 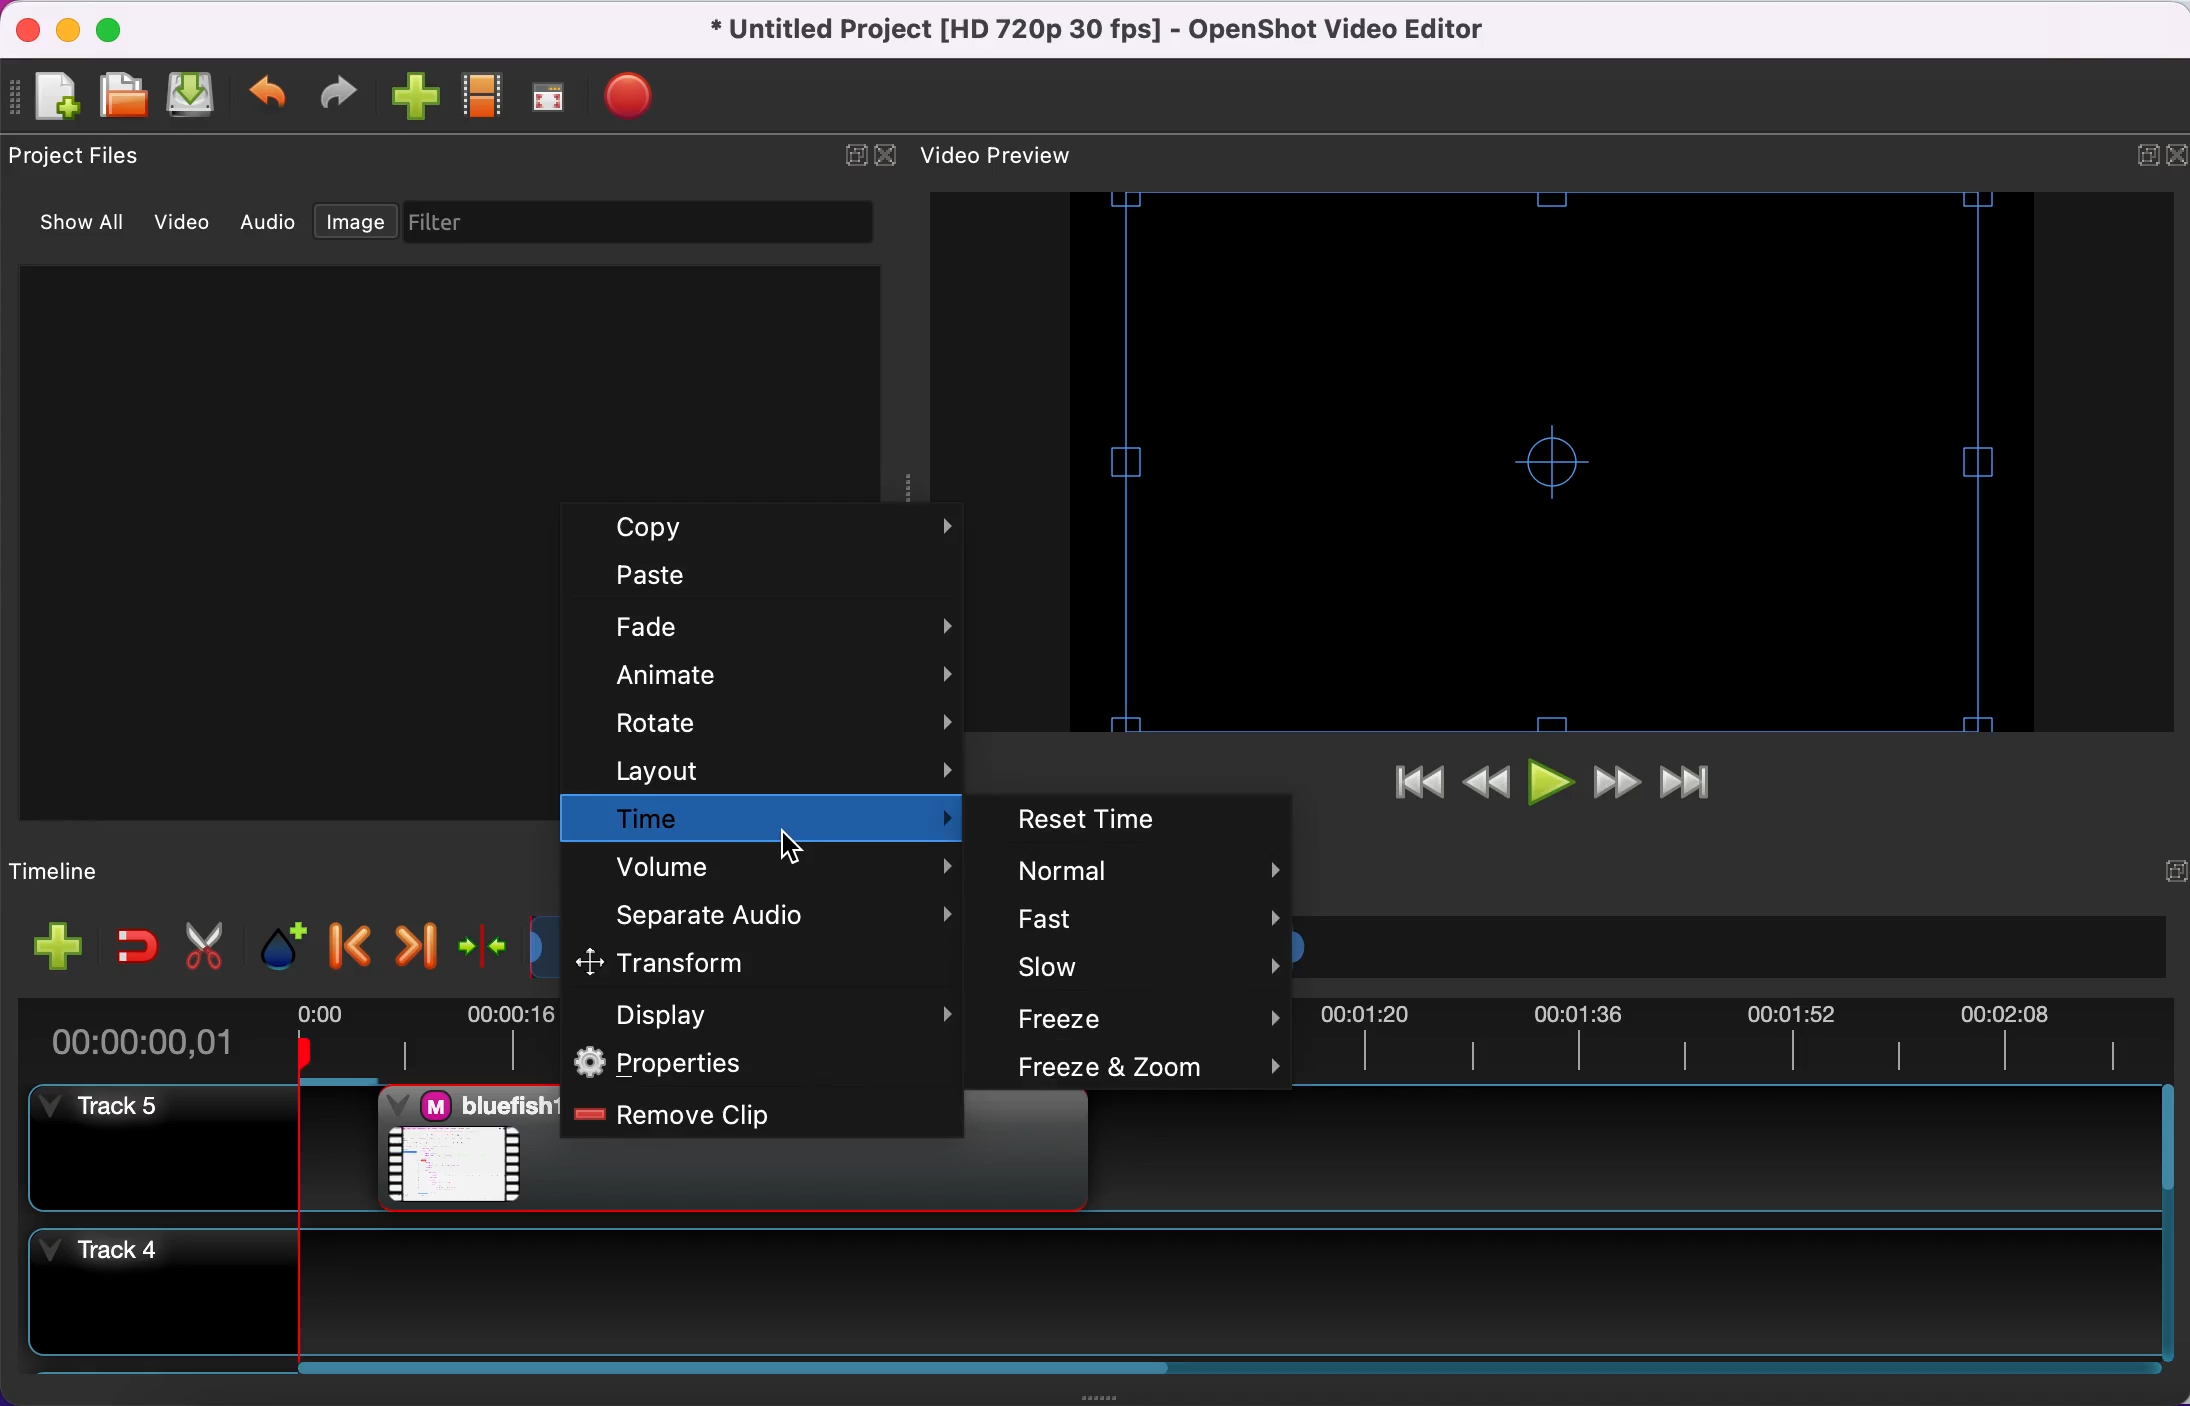 What do you see at coordinates (125, 97) in the screenshot?
I see `open file` at bounding box center [125, 97].